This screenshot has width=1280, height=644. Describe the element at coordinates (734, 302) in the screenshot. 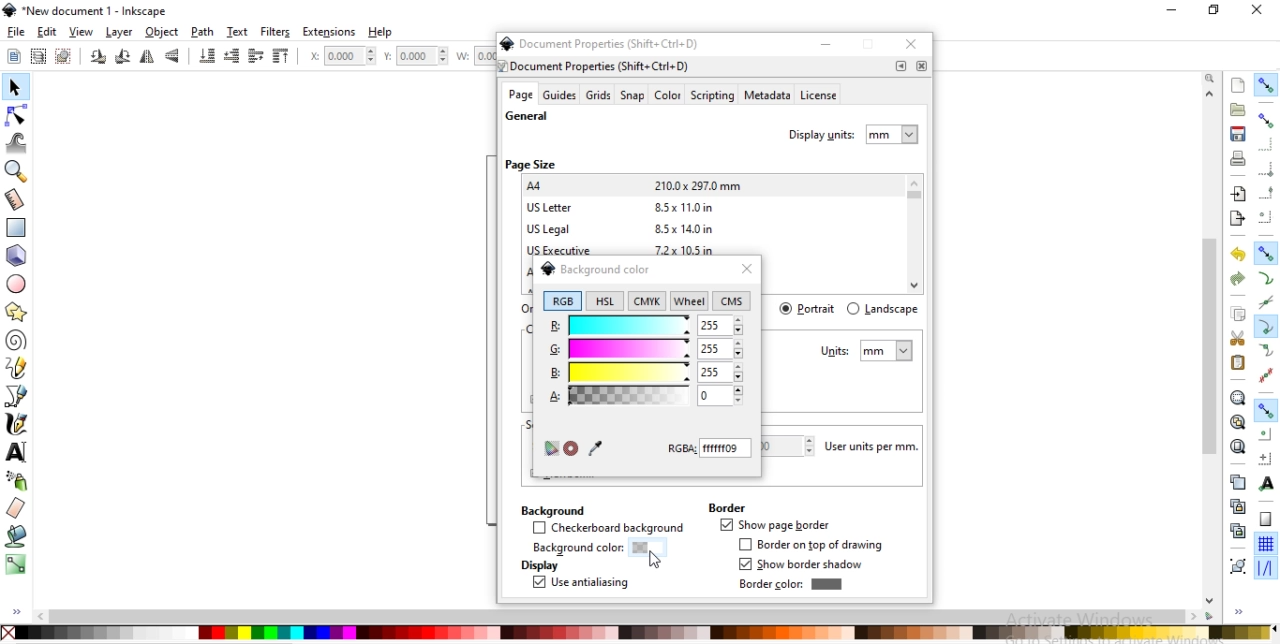

I see `cms` at that location.